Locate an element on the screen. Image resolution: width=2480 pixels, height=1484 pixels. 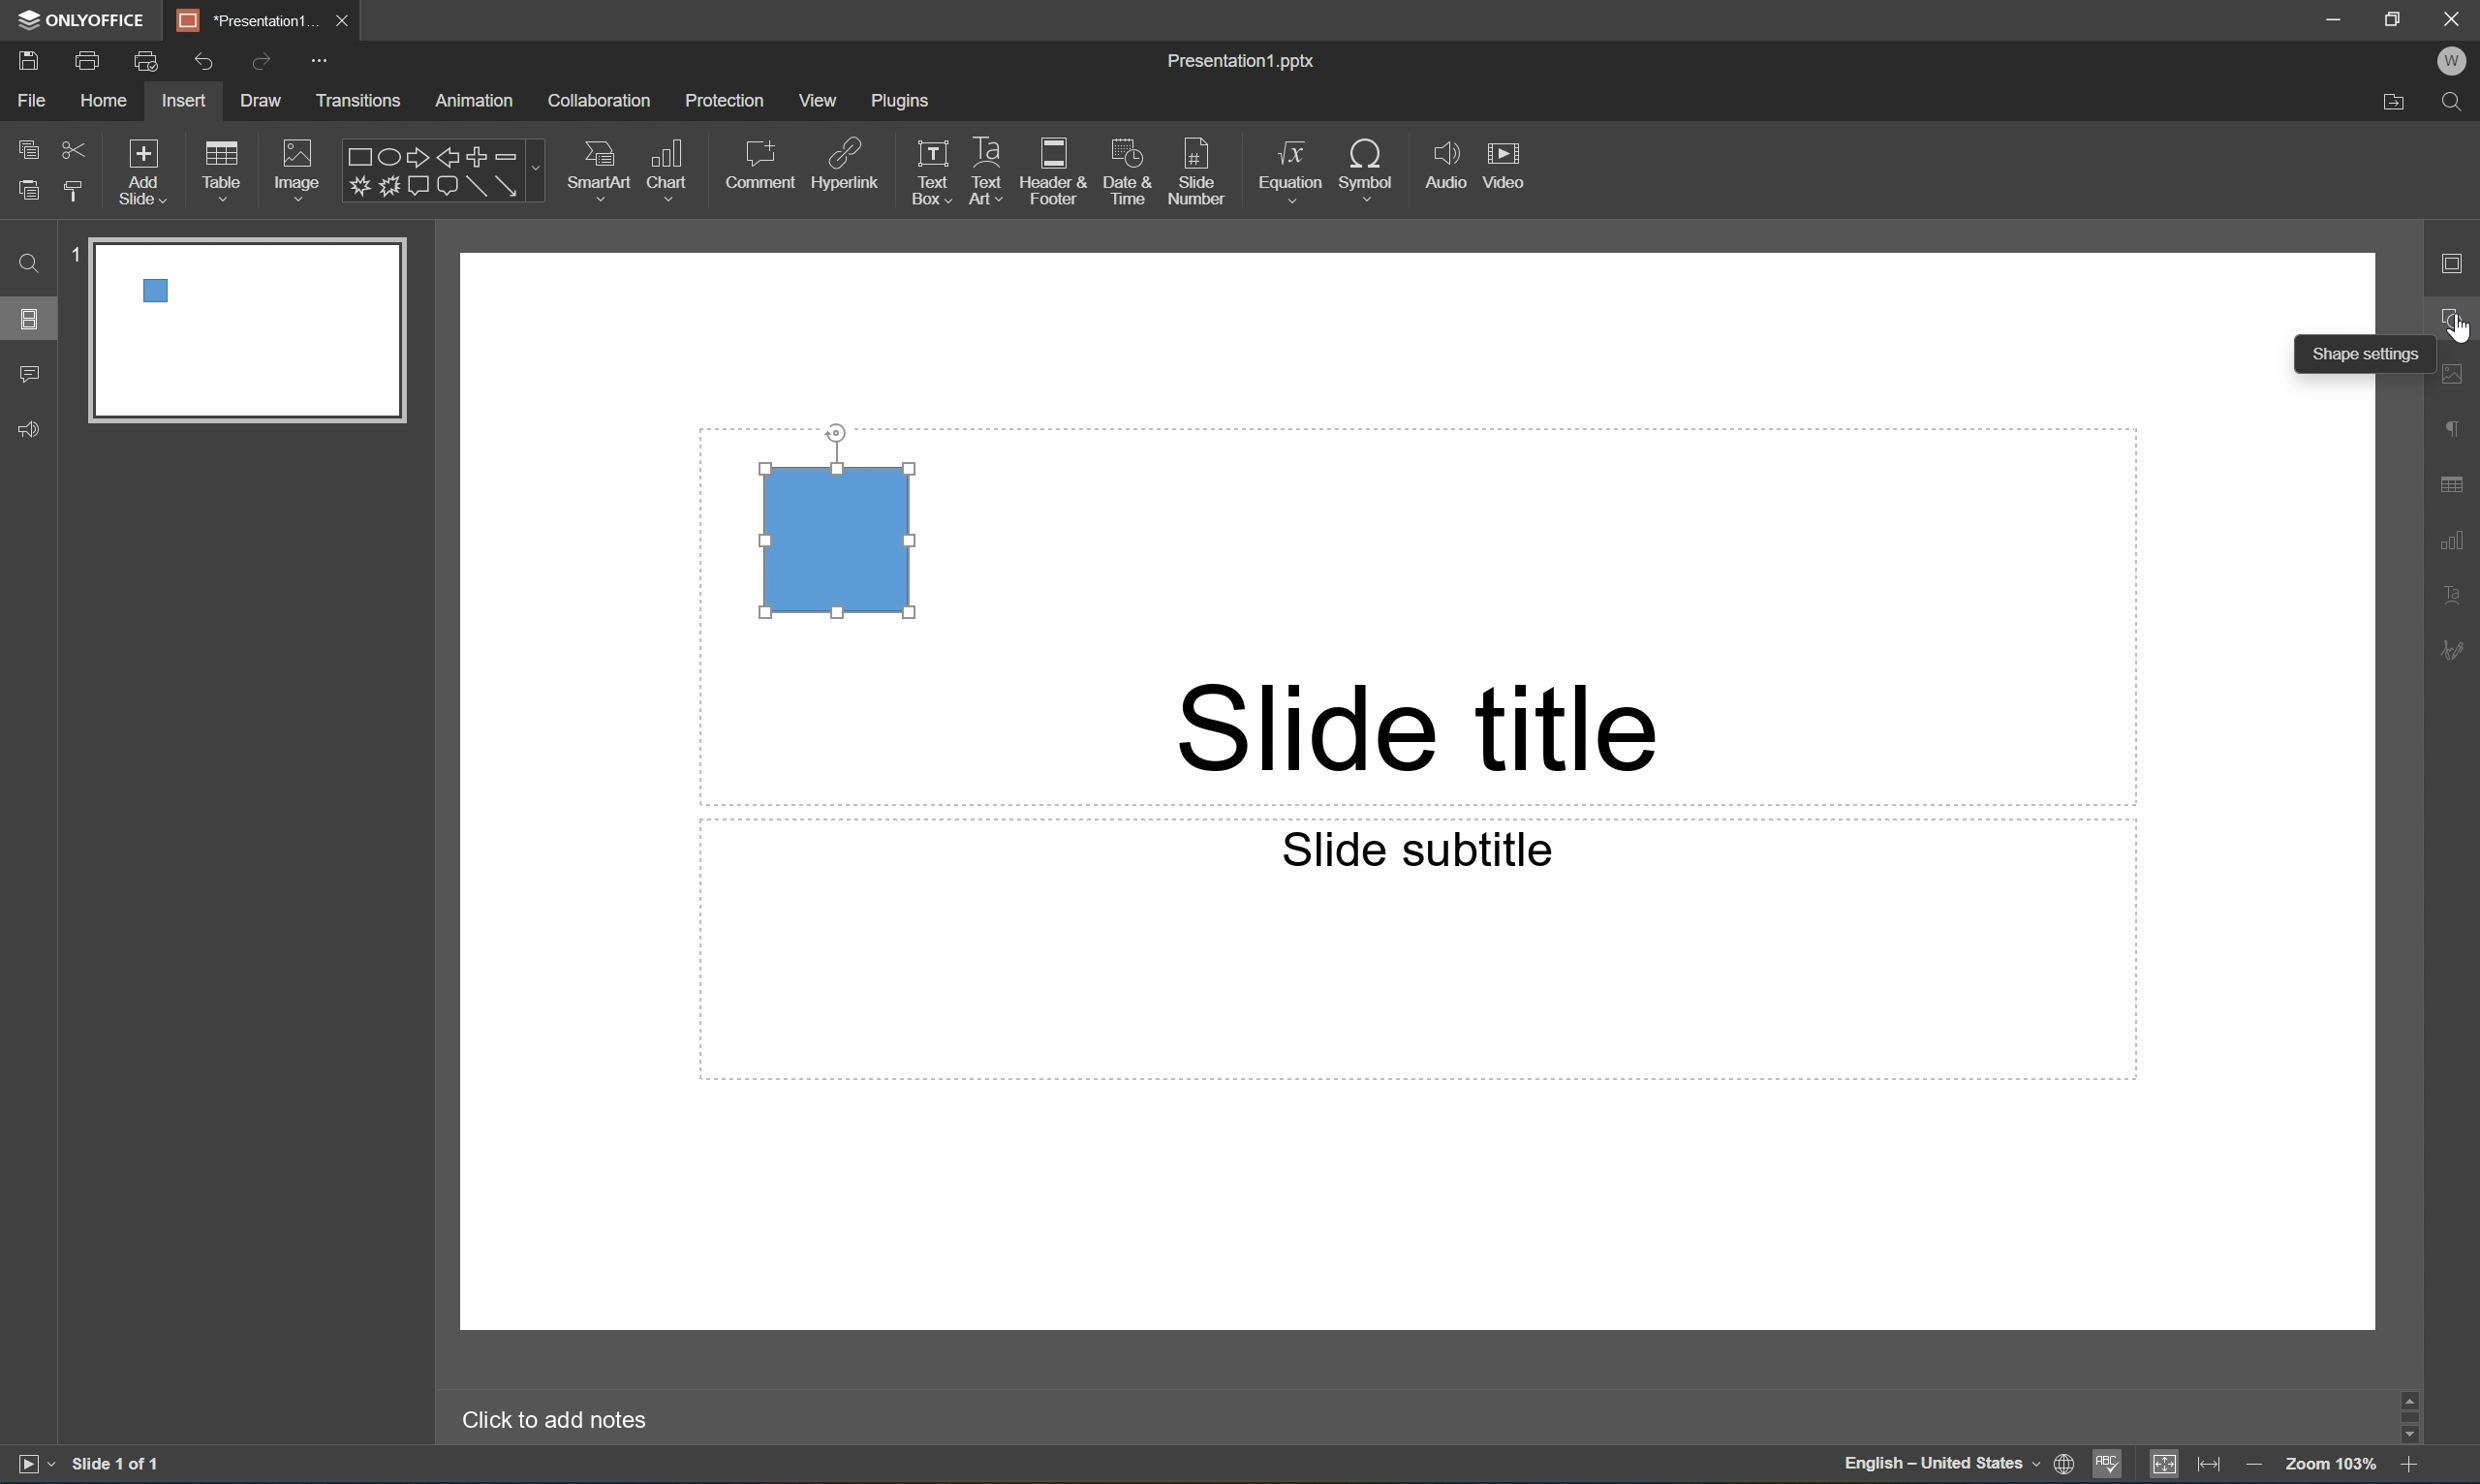
Home is located at coordinates (106, 100).